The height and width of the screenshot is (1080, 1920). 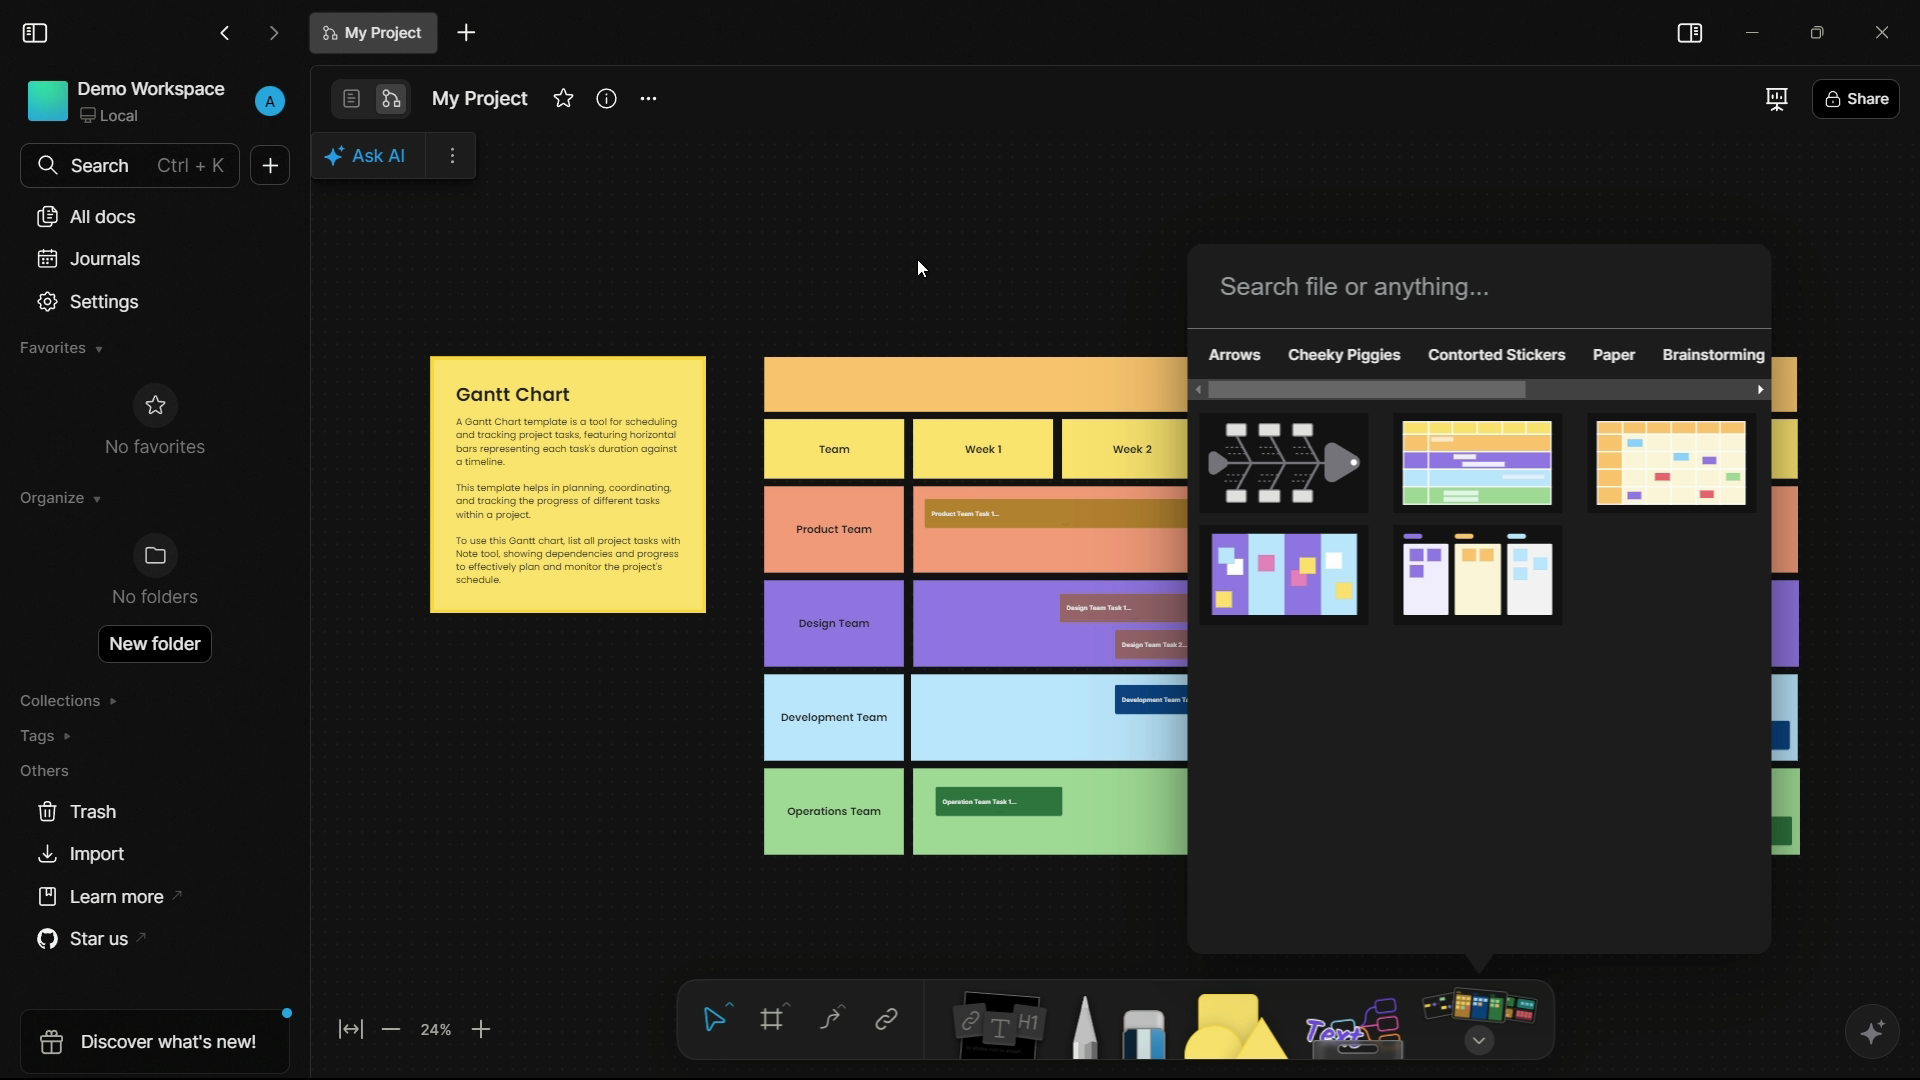 I want to click on fit to screen, so click(x=349, y=1033).